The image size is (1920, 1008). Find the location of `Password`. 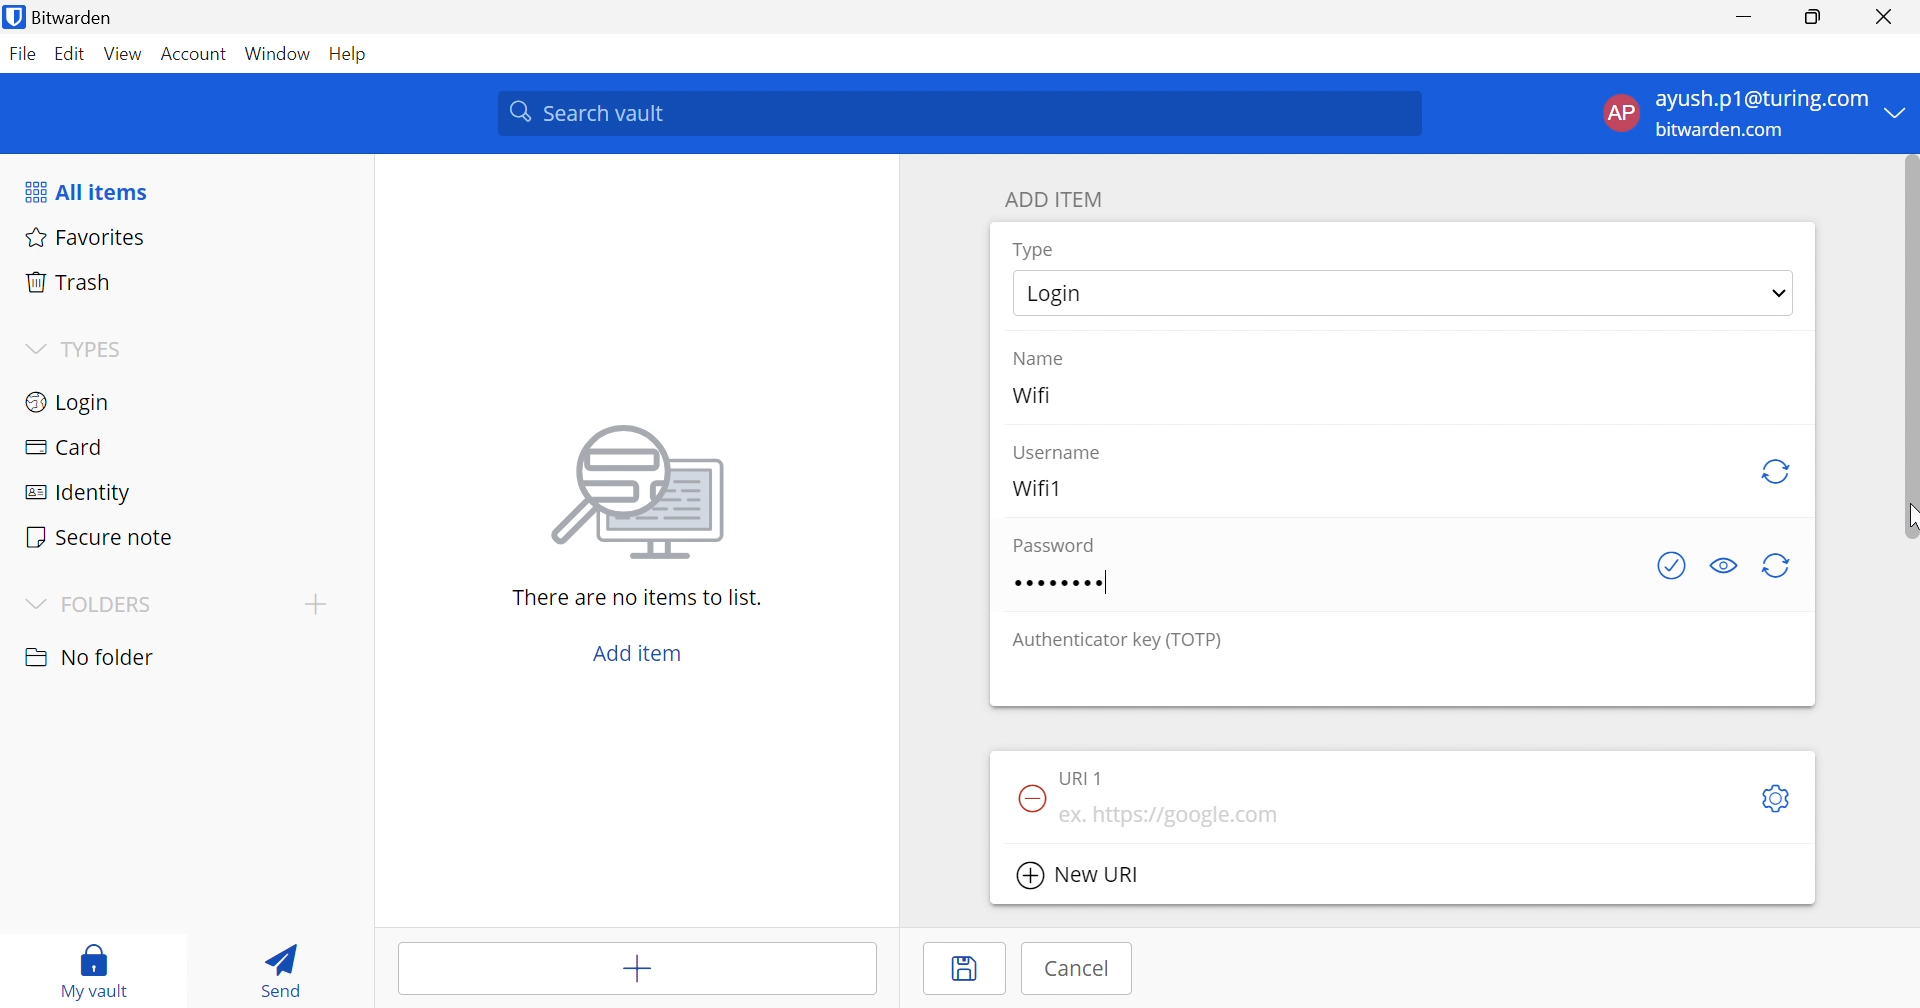

Password is located at coordinates (1064, 580).